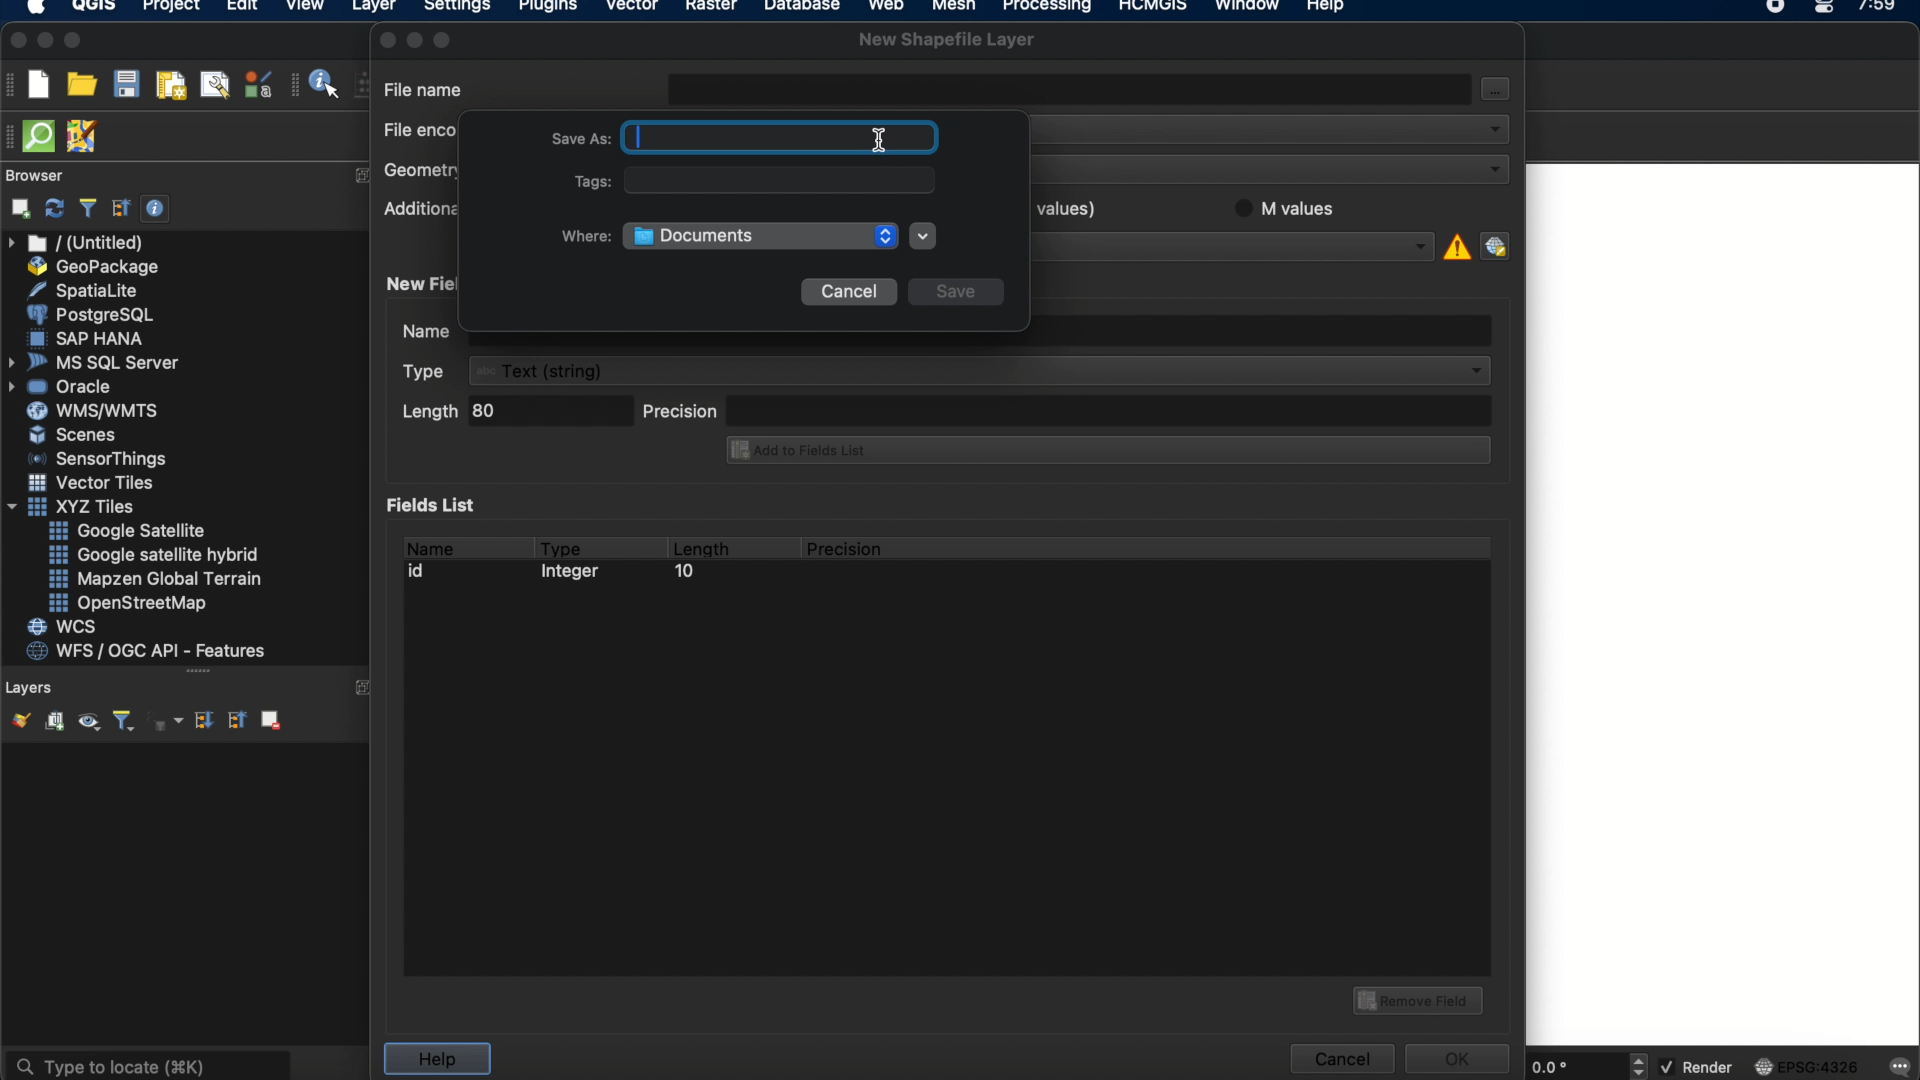 This screenshot has width=1920, height=1080. What do you see at coordinates (761, 236) in the screenshot?
I see `folders dropdown` at bounding box center [761, 236].